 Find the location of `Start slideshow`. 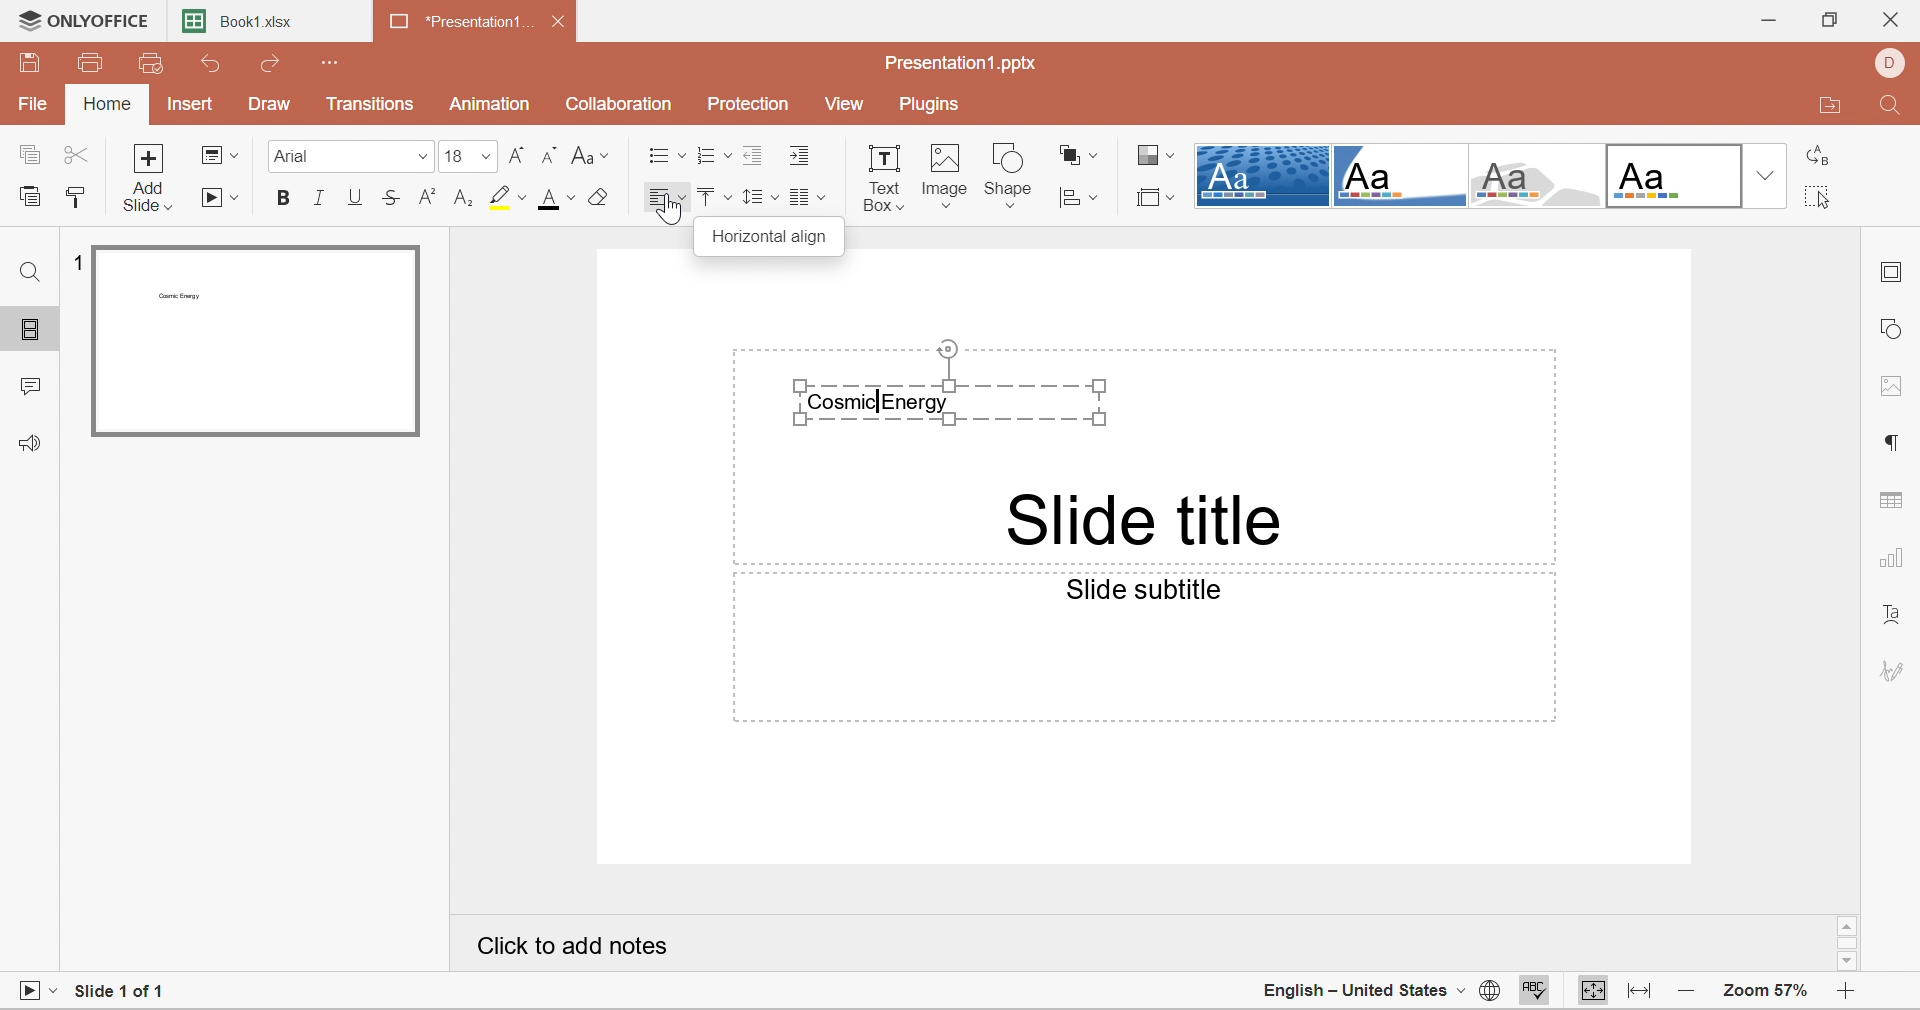

Start slideshow is located at coordinates (223, 200).